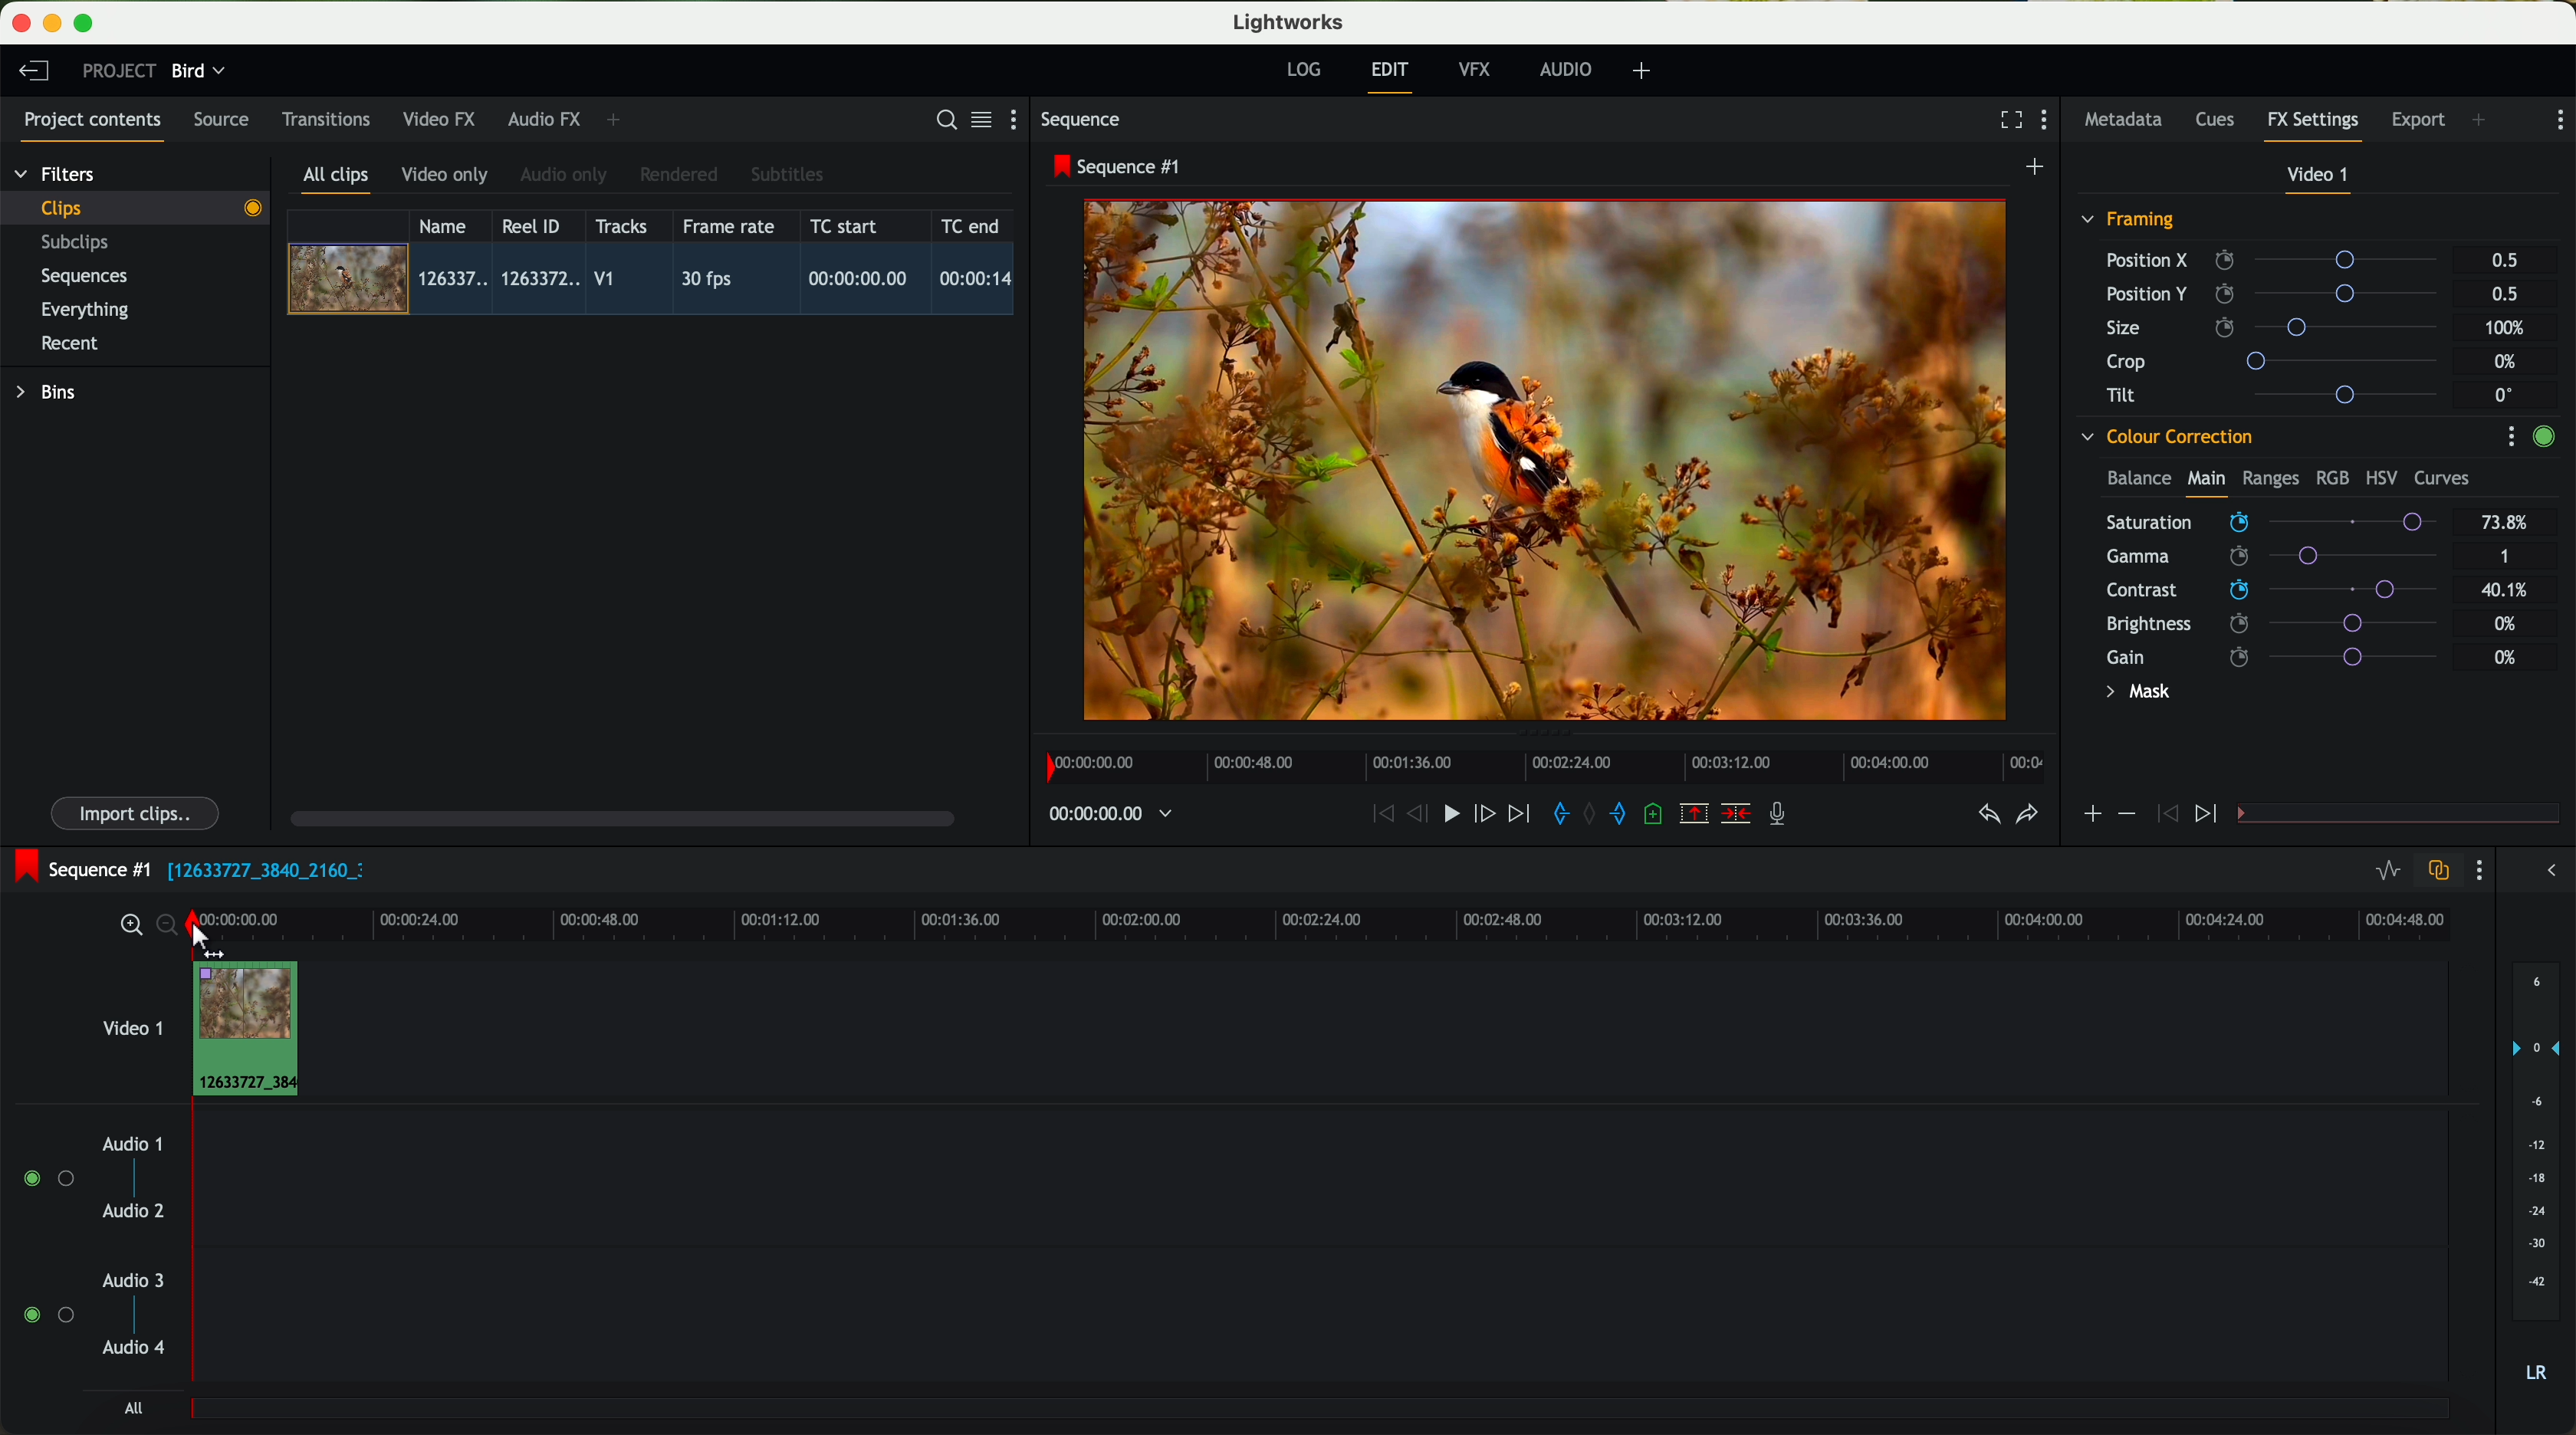 The image size is (2576, 1435). What do you see at coordinates (2038, 168) in the screenshot?
I see `create a new sequence` at bounding box center [2038, 168].